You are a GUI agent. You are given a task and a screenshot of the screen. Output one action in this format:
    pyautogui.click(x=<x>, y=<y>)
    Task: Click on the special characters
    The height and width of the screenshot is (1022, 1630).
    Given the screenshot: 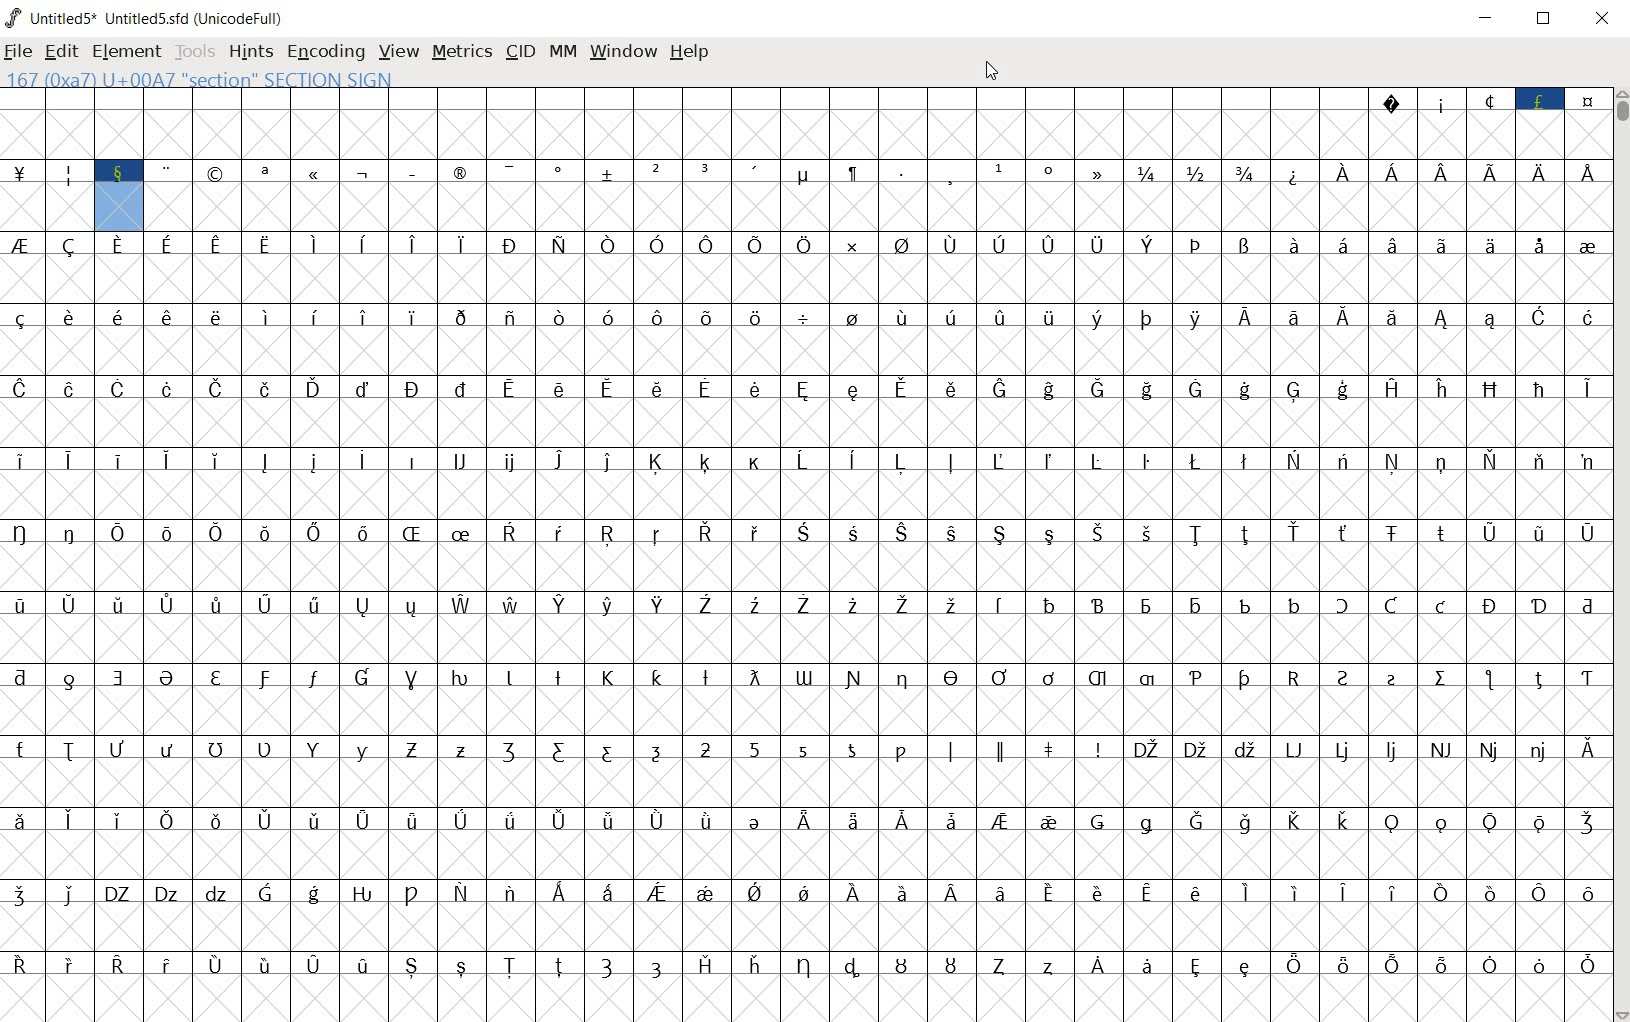 What is the action you would take?
    pyautogui.click(x=268, y=195)
    